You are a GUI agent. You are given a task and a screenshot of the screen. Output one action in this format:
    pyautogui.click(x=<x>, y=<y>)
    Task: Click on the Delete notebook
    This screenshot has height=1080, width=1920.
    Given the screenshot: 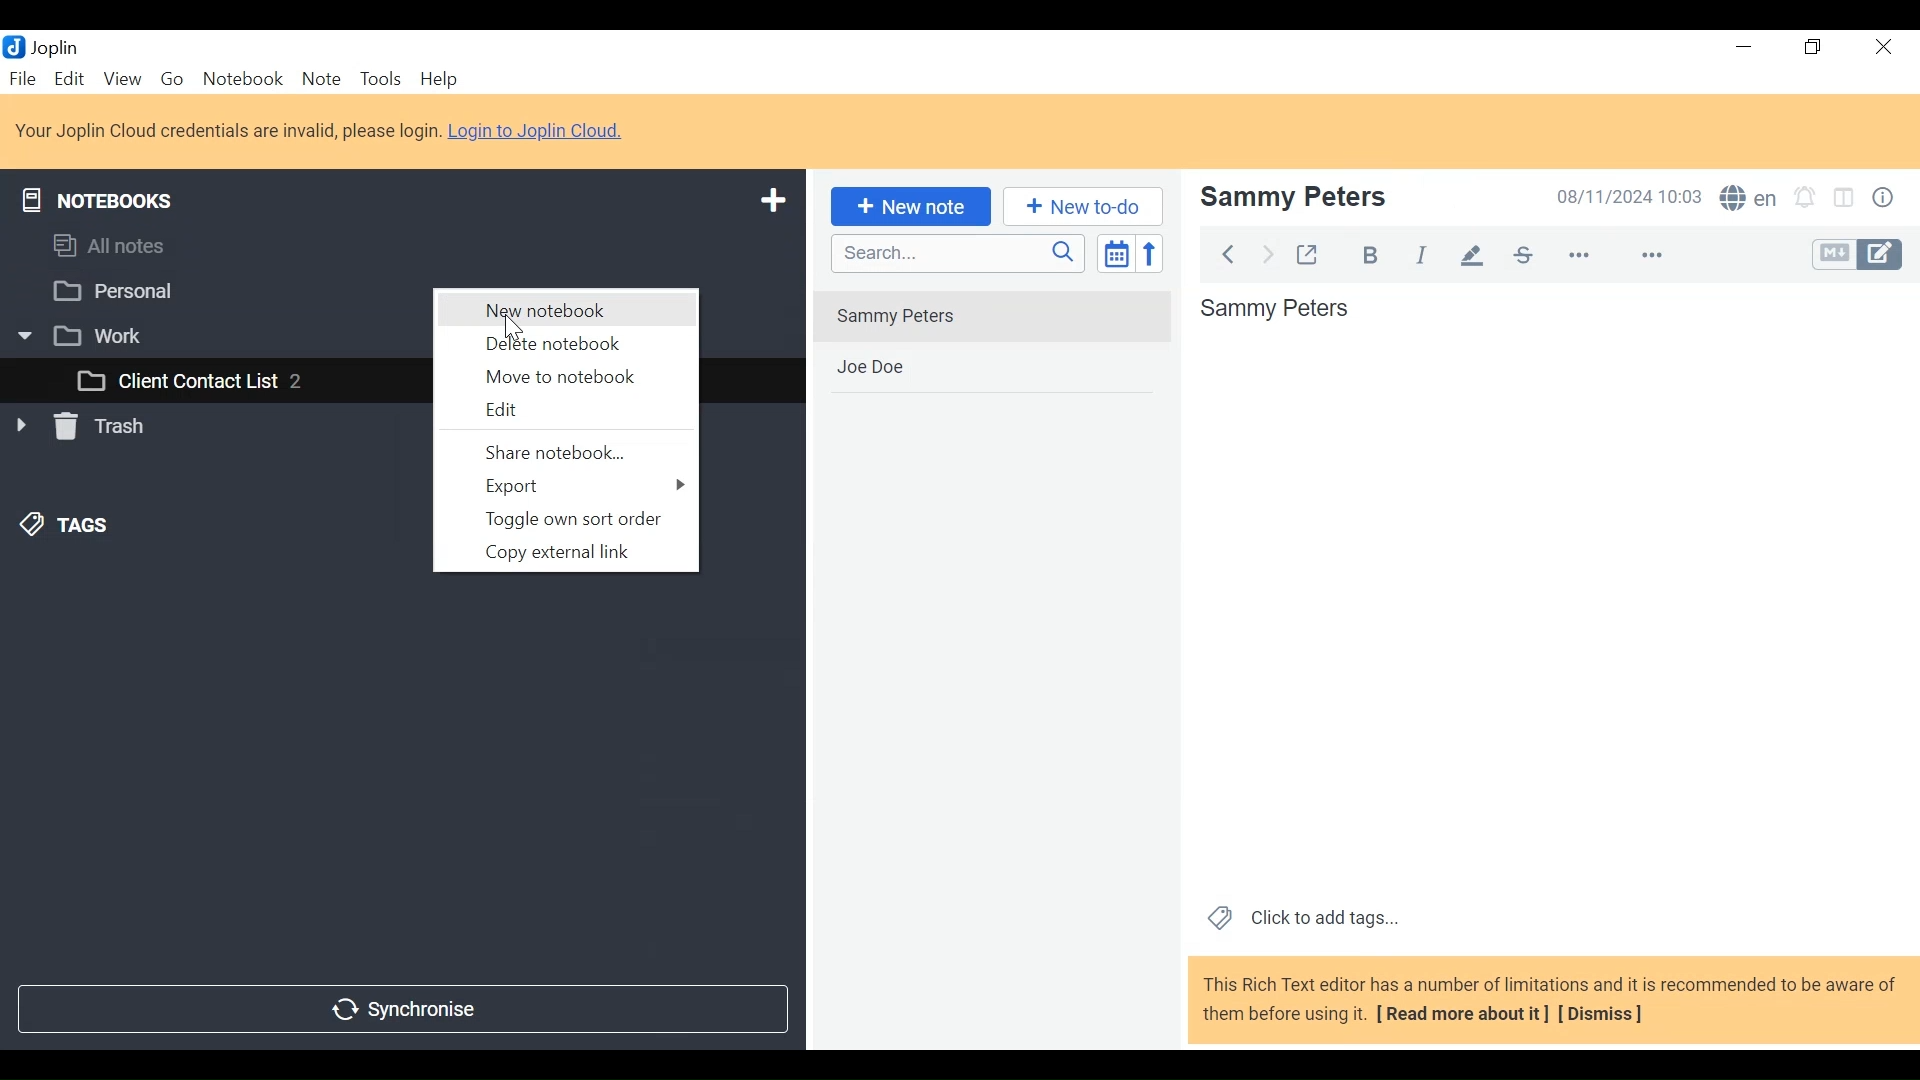 What is the action you would take?
    pyautogui.click(x=568, y=344)
    